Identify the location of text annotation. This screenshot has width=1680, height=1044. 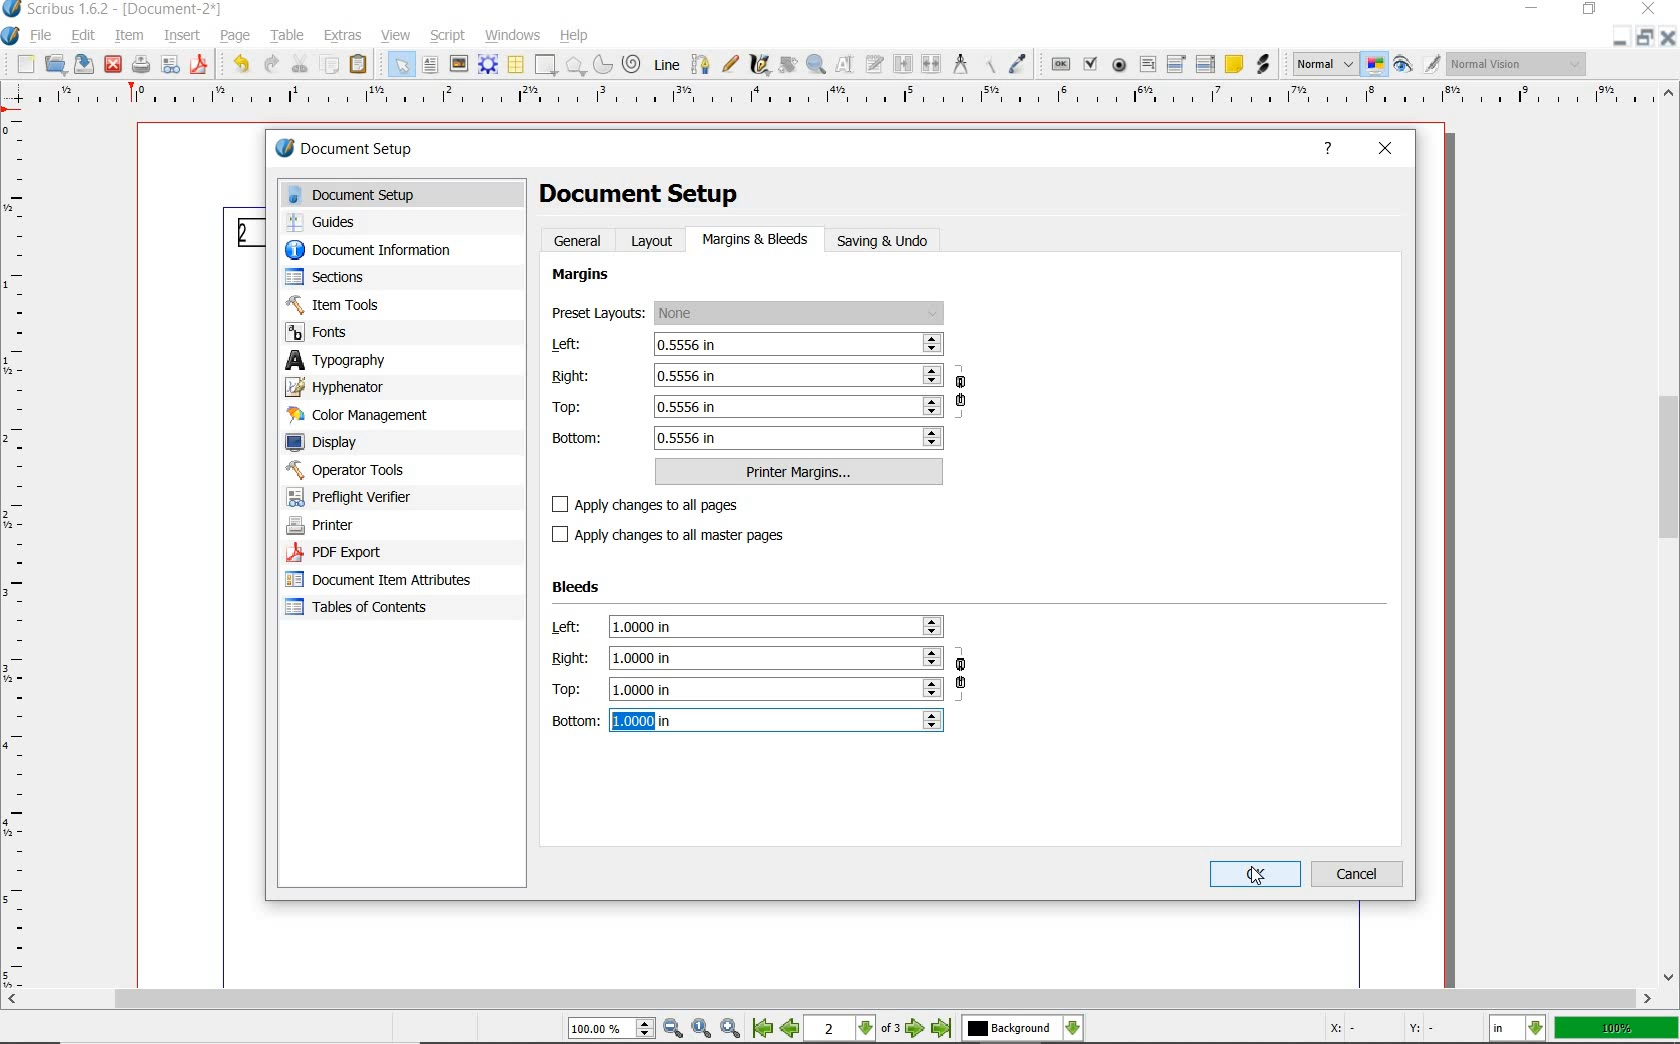
(1234, 65).